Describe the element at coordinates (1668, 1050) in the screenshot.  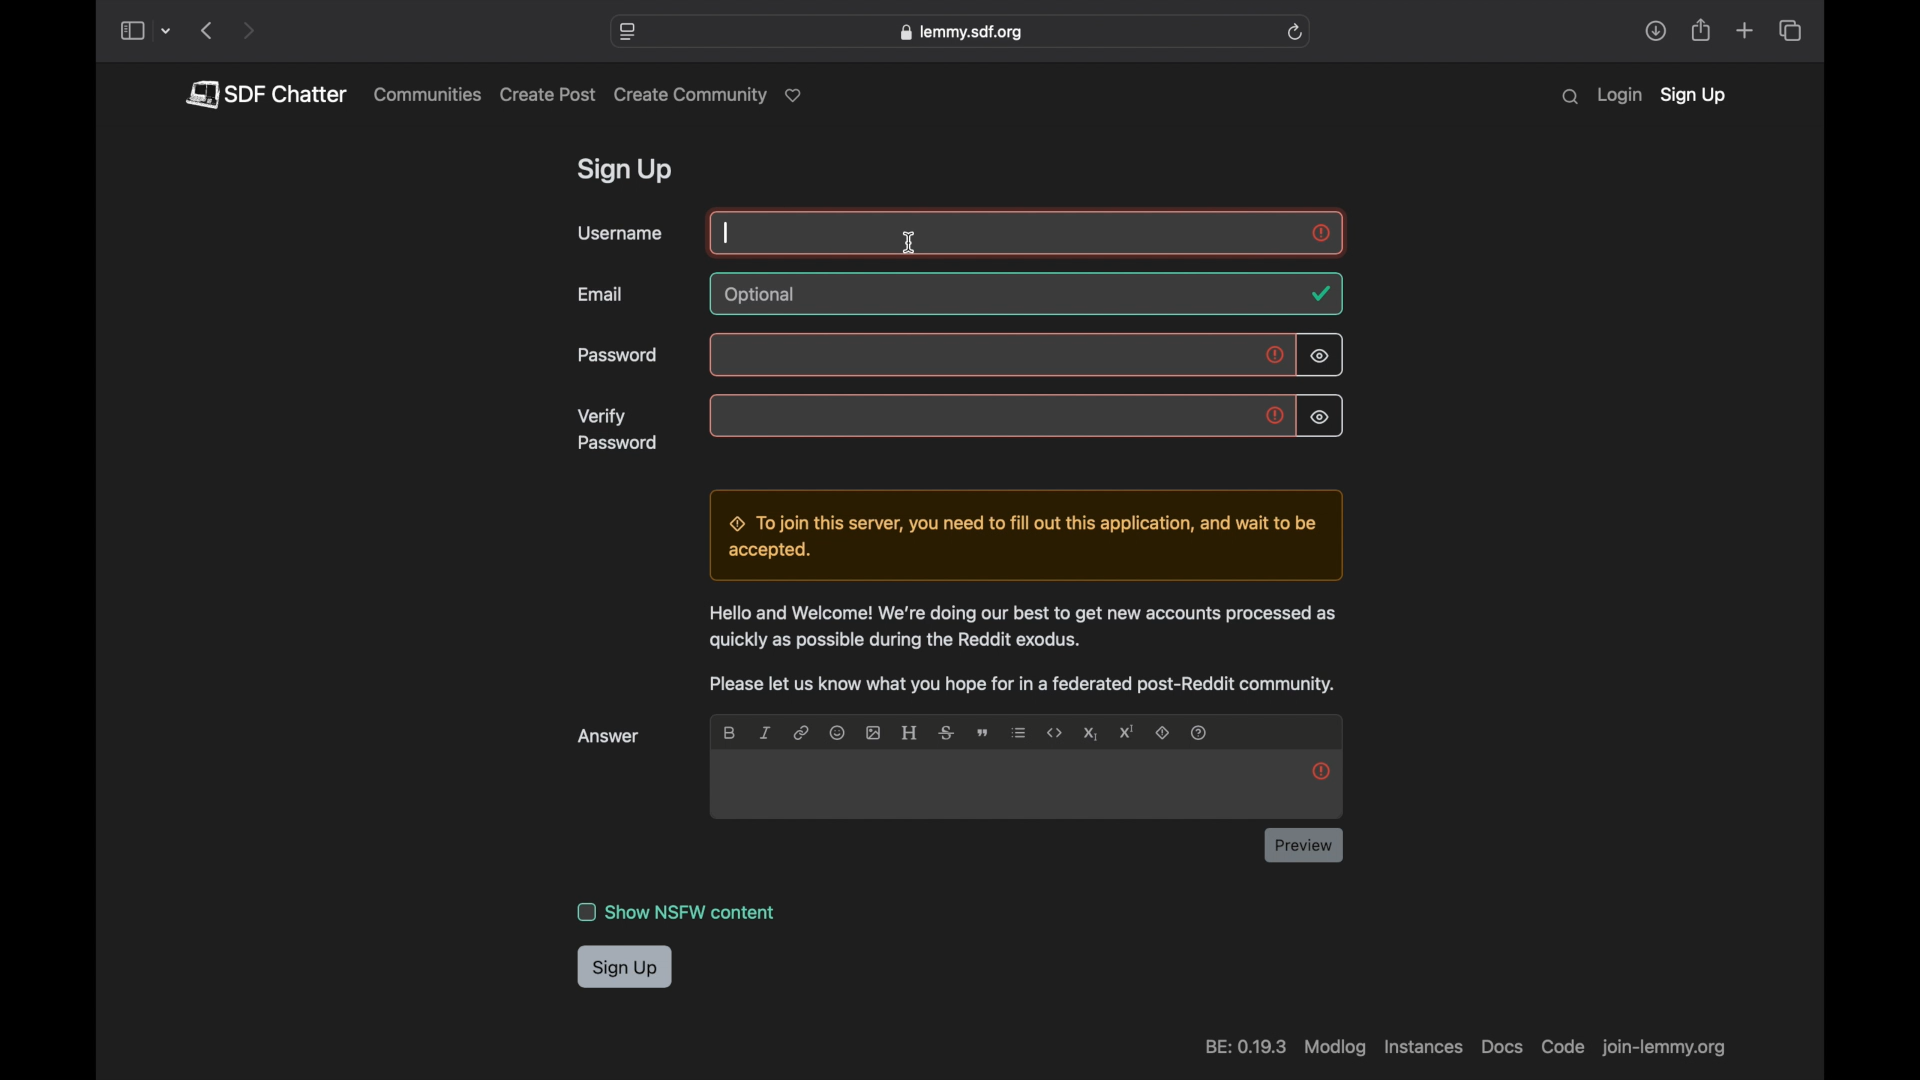
I see `web address` at that location.